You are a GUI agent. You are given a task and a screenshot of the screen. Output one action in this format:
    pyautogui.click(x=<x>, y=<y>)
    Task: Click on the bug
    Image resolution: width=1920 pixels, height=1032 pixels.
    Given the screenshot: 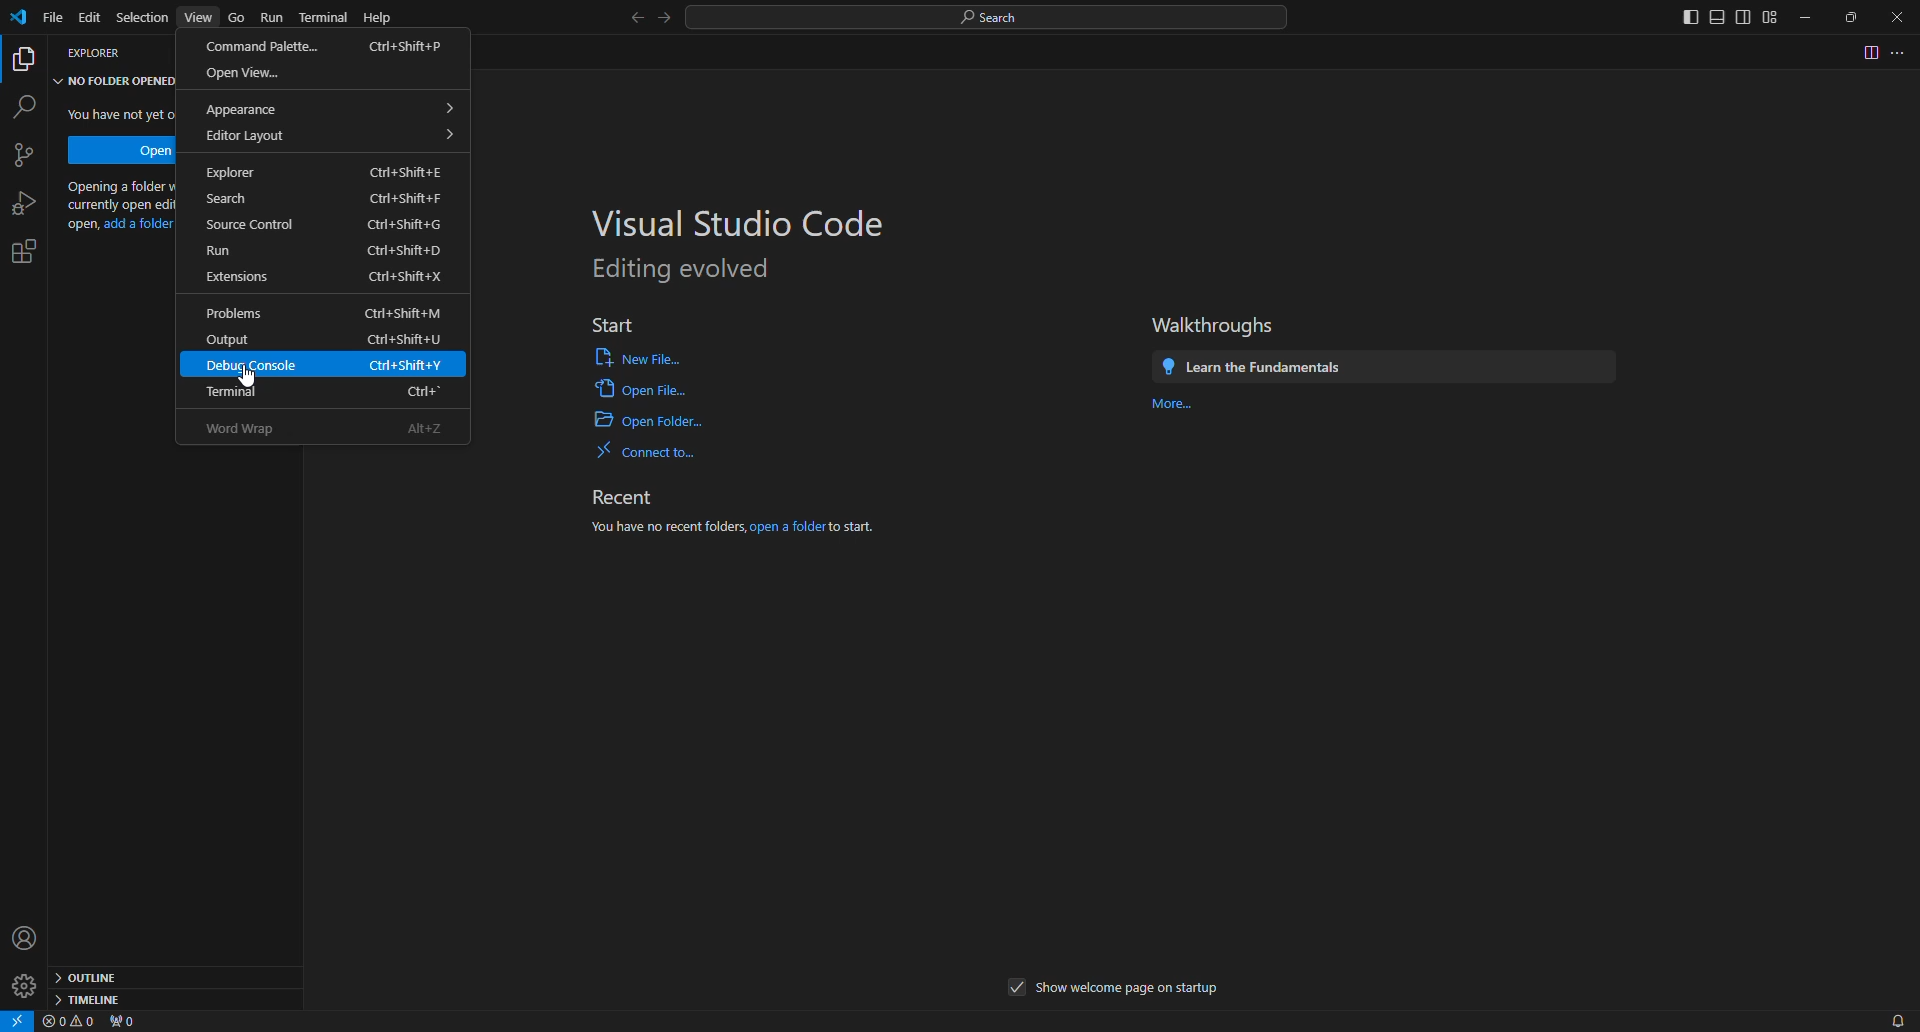 What is the action you would take?
    pyautogui.click(x=20, y=199)
    